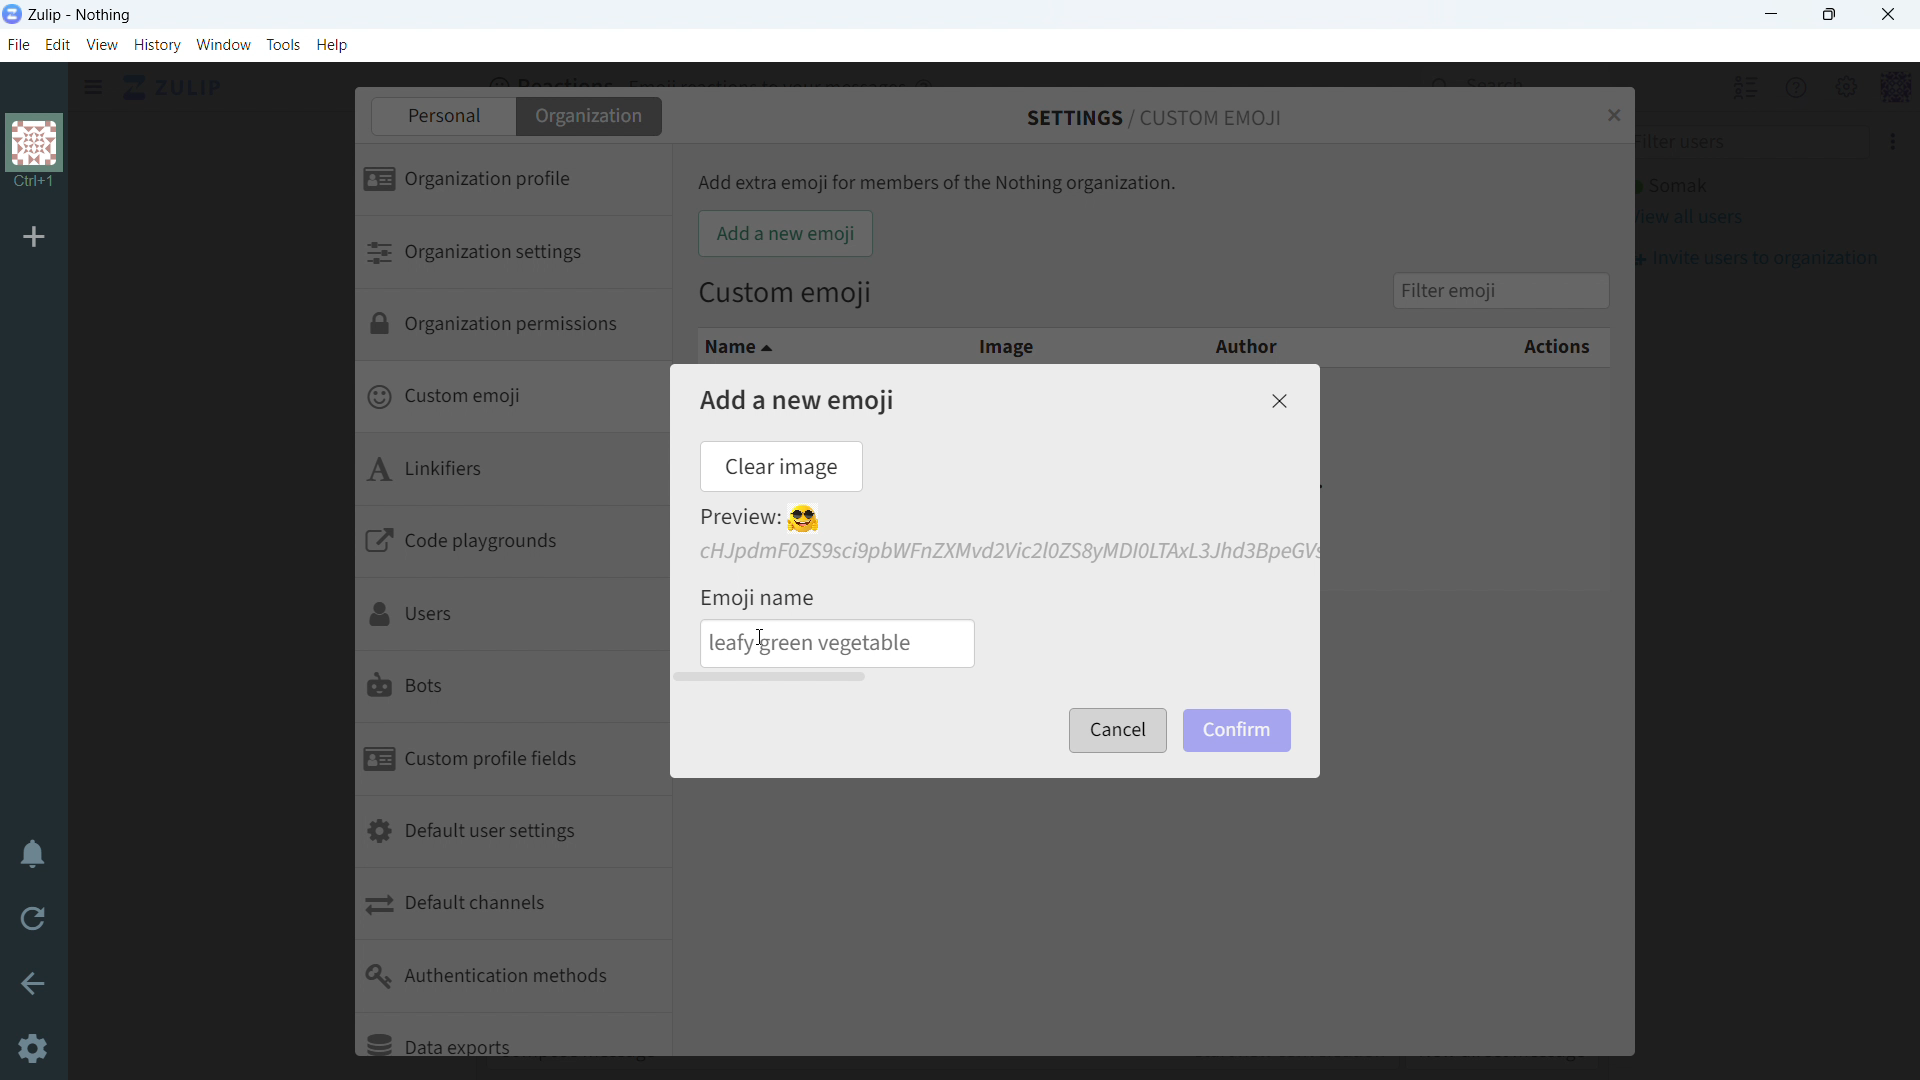 The image size is (1920, 1080). I want to click on close, so click(1612, 113).